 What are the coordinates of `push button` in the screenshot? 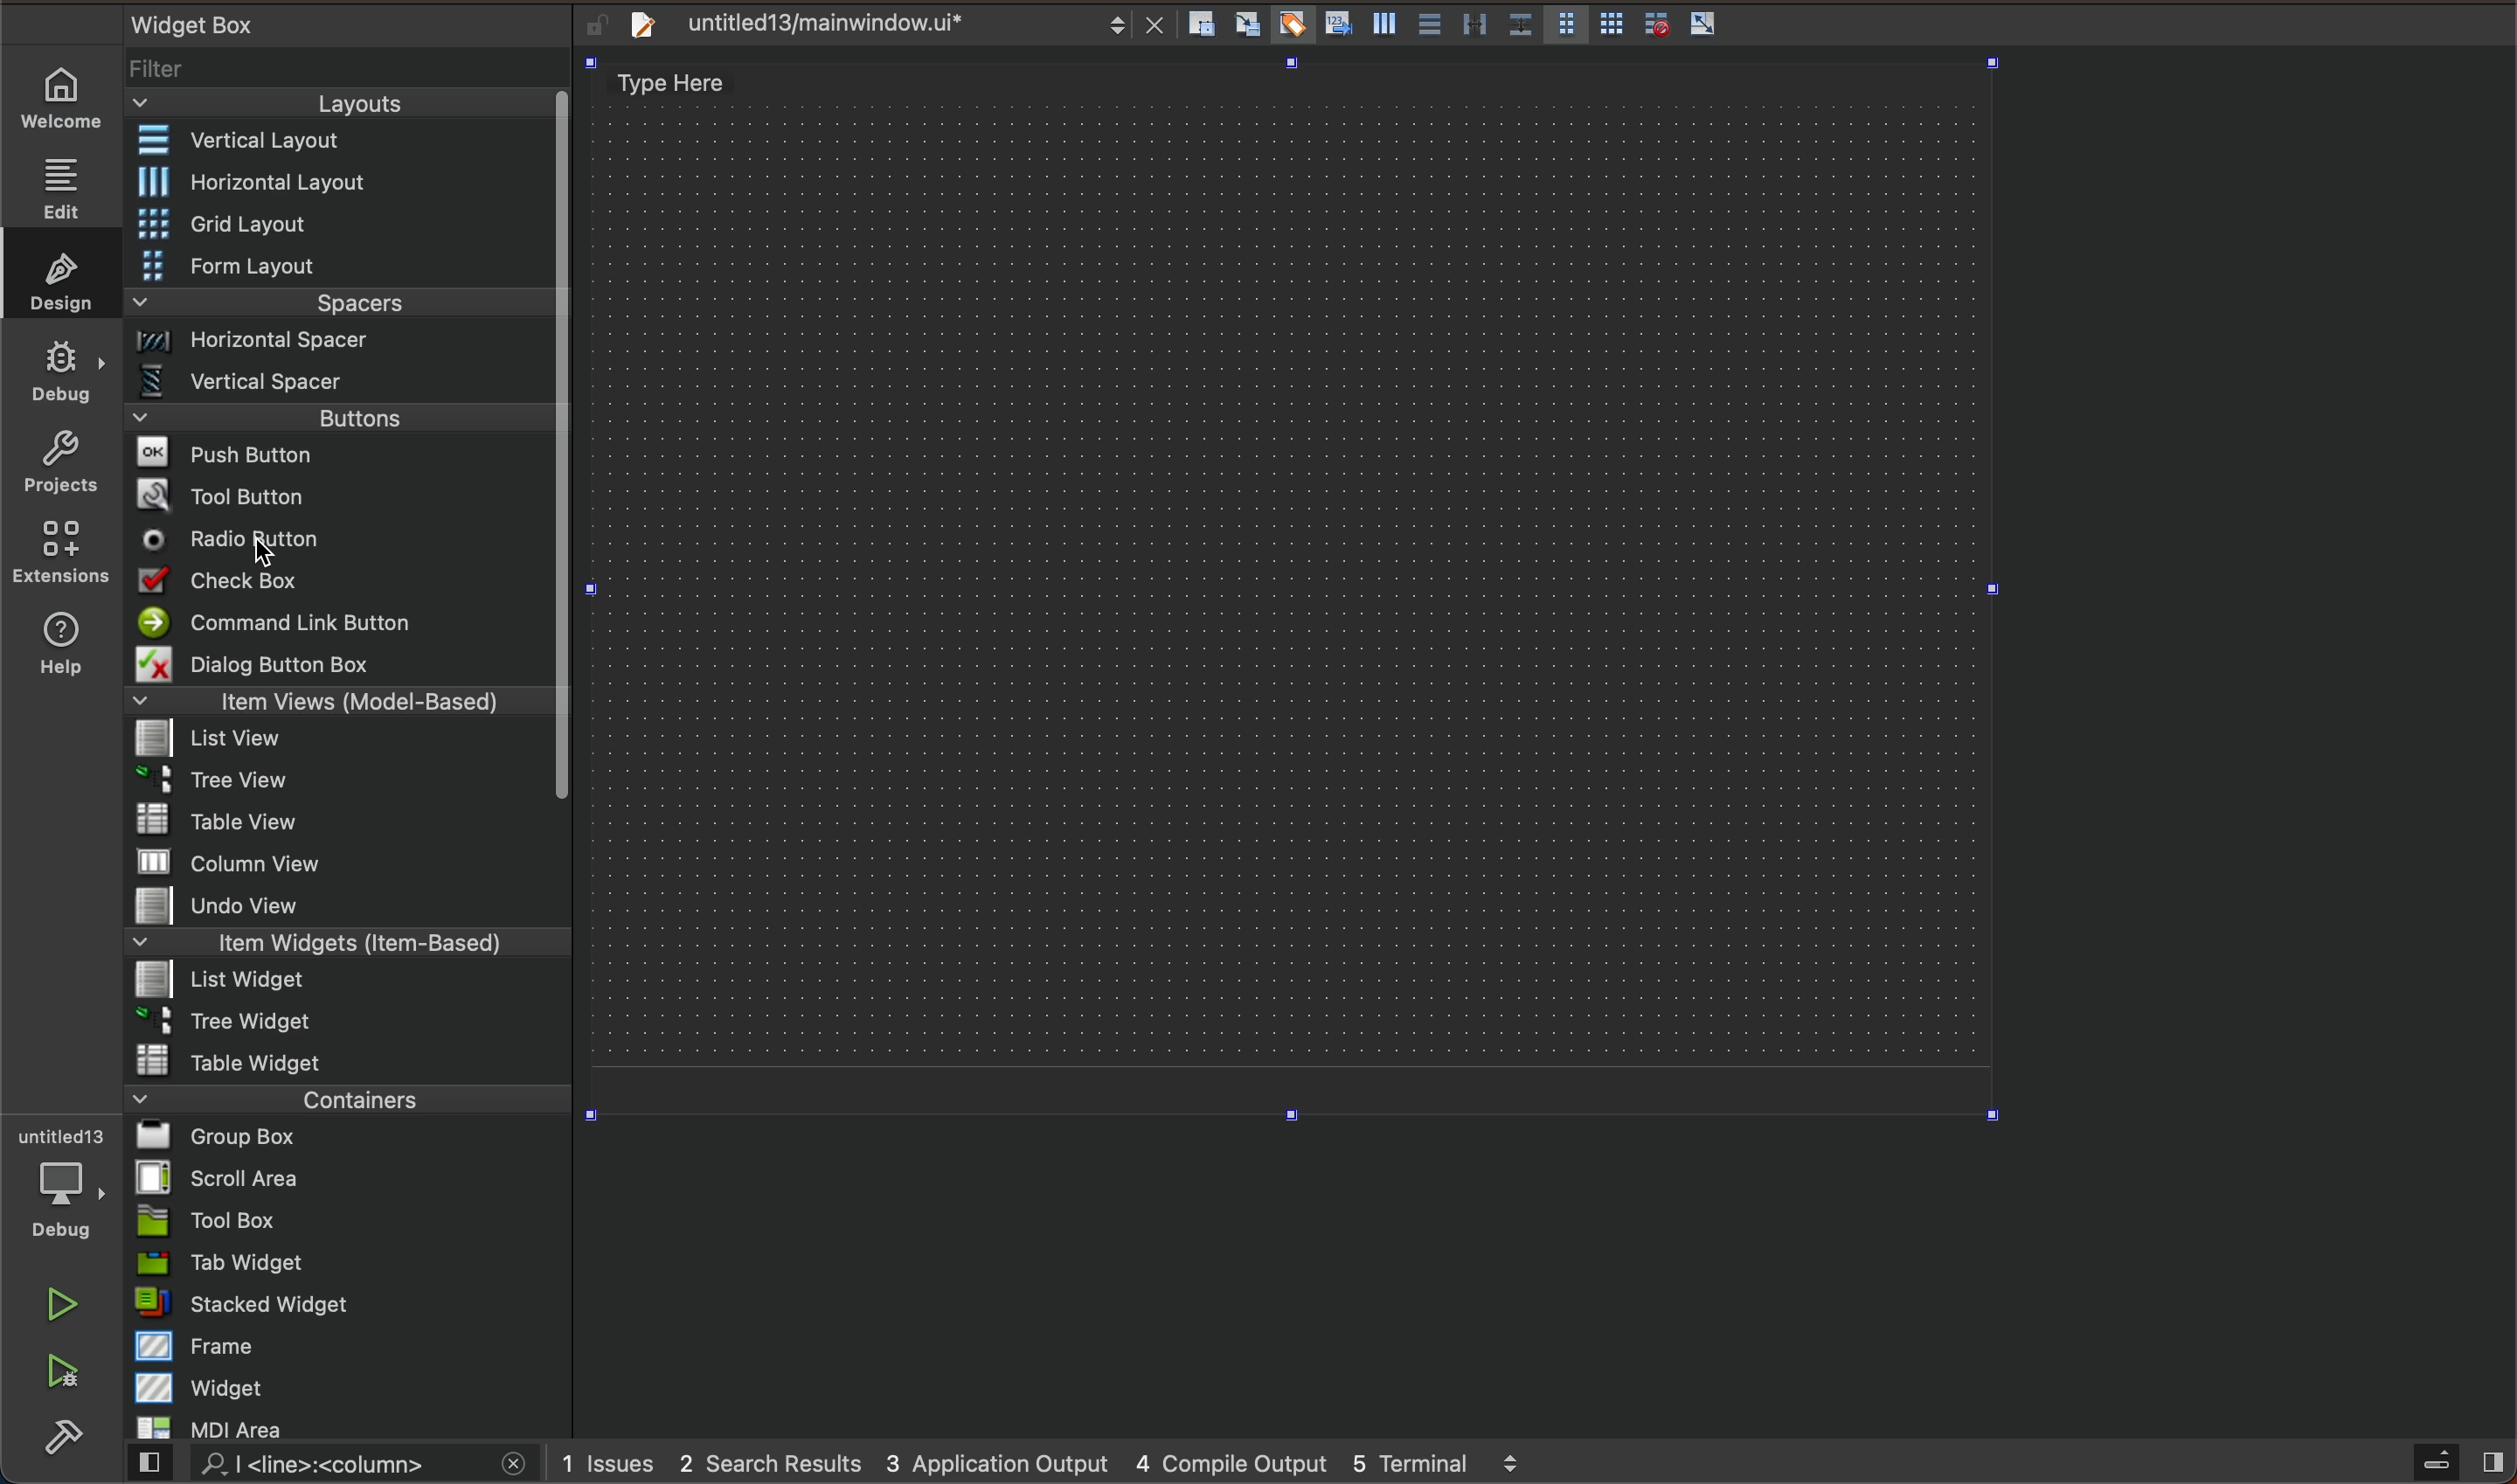 It's located at (340, 457).